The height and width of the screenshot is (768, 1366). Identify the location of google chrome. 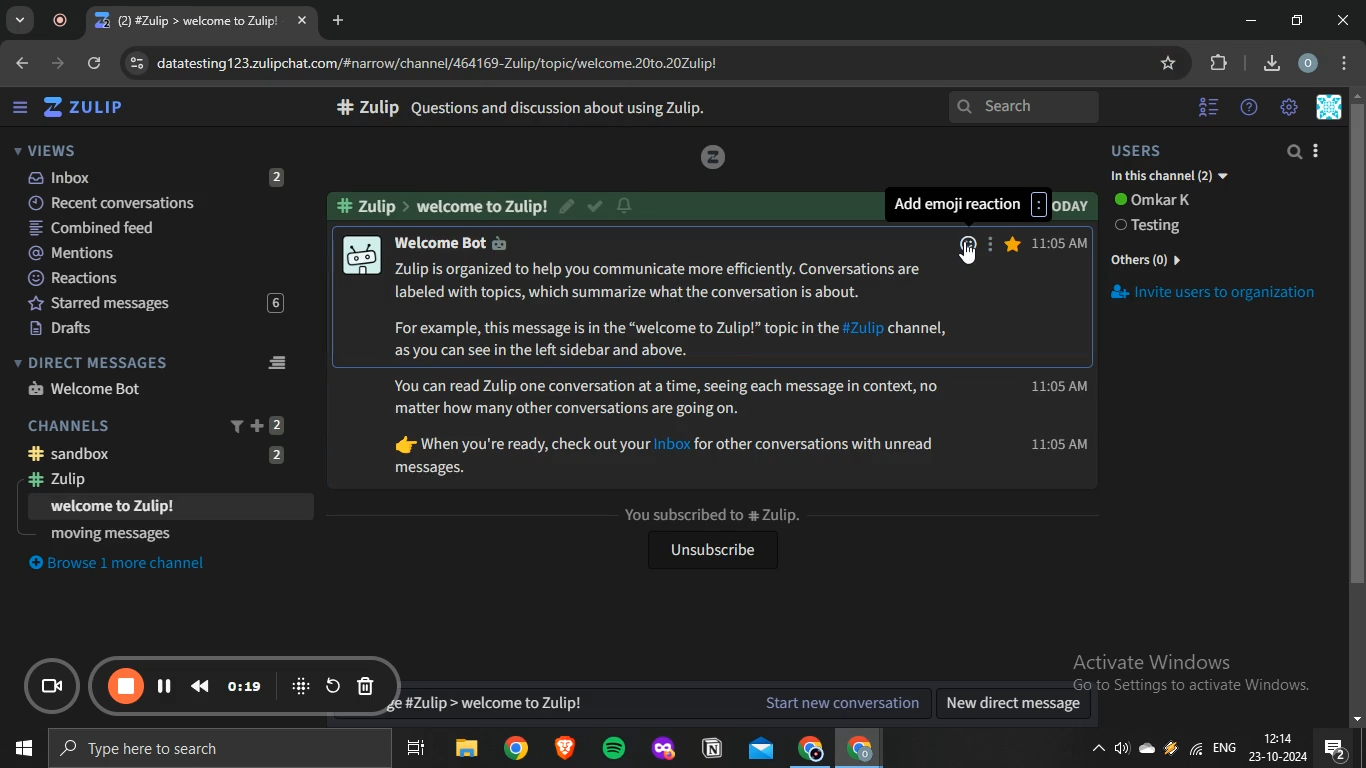
(858, 749).